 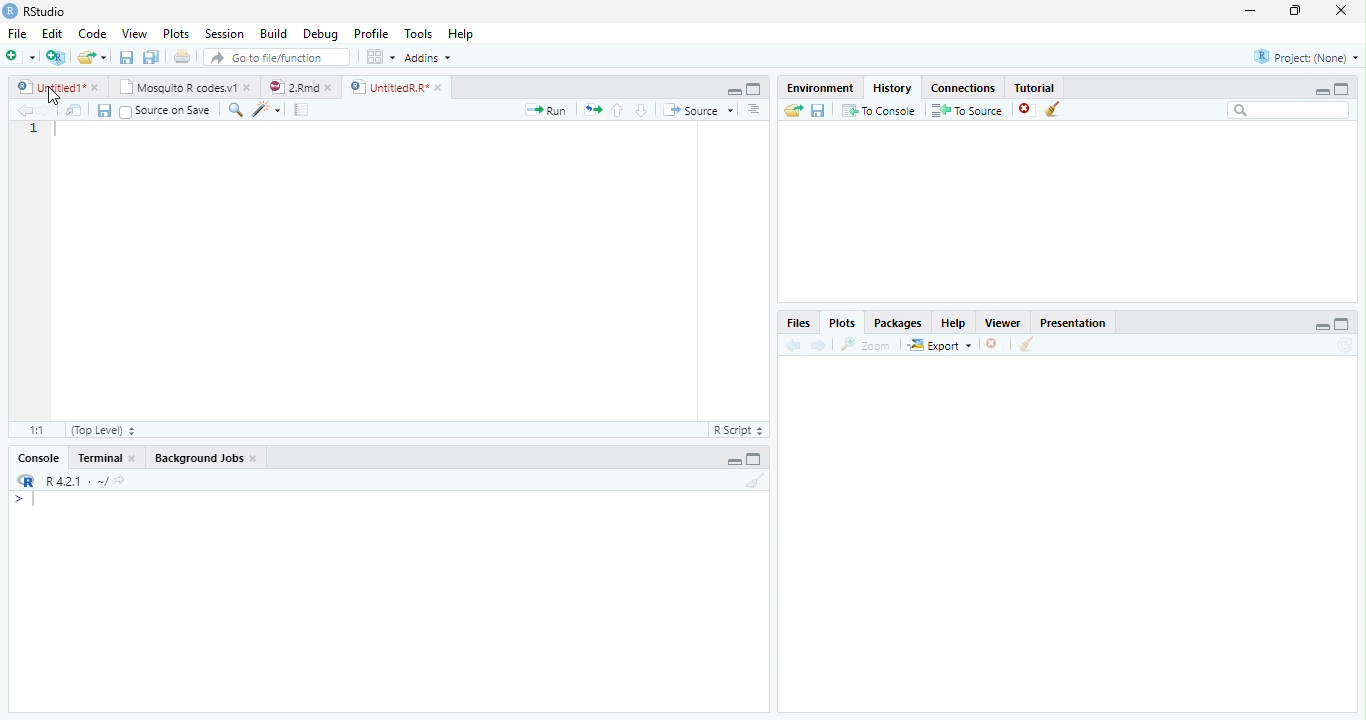 What do you see at coordinates (1307, 56) in the screenshot?
I see `Project (None)` at bounding box center [1307, 56].